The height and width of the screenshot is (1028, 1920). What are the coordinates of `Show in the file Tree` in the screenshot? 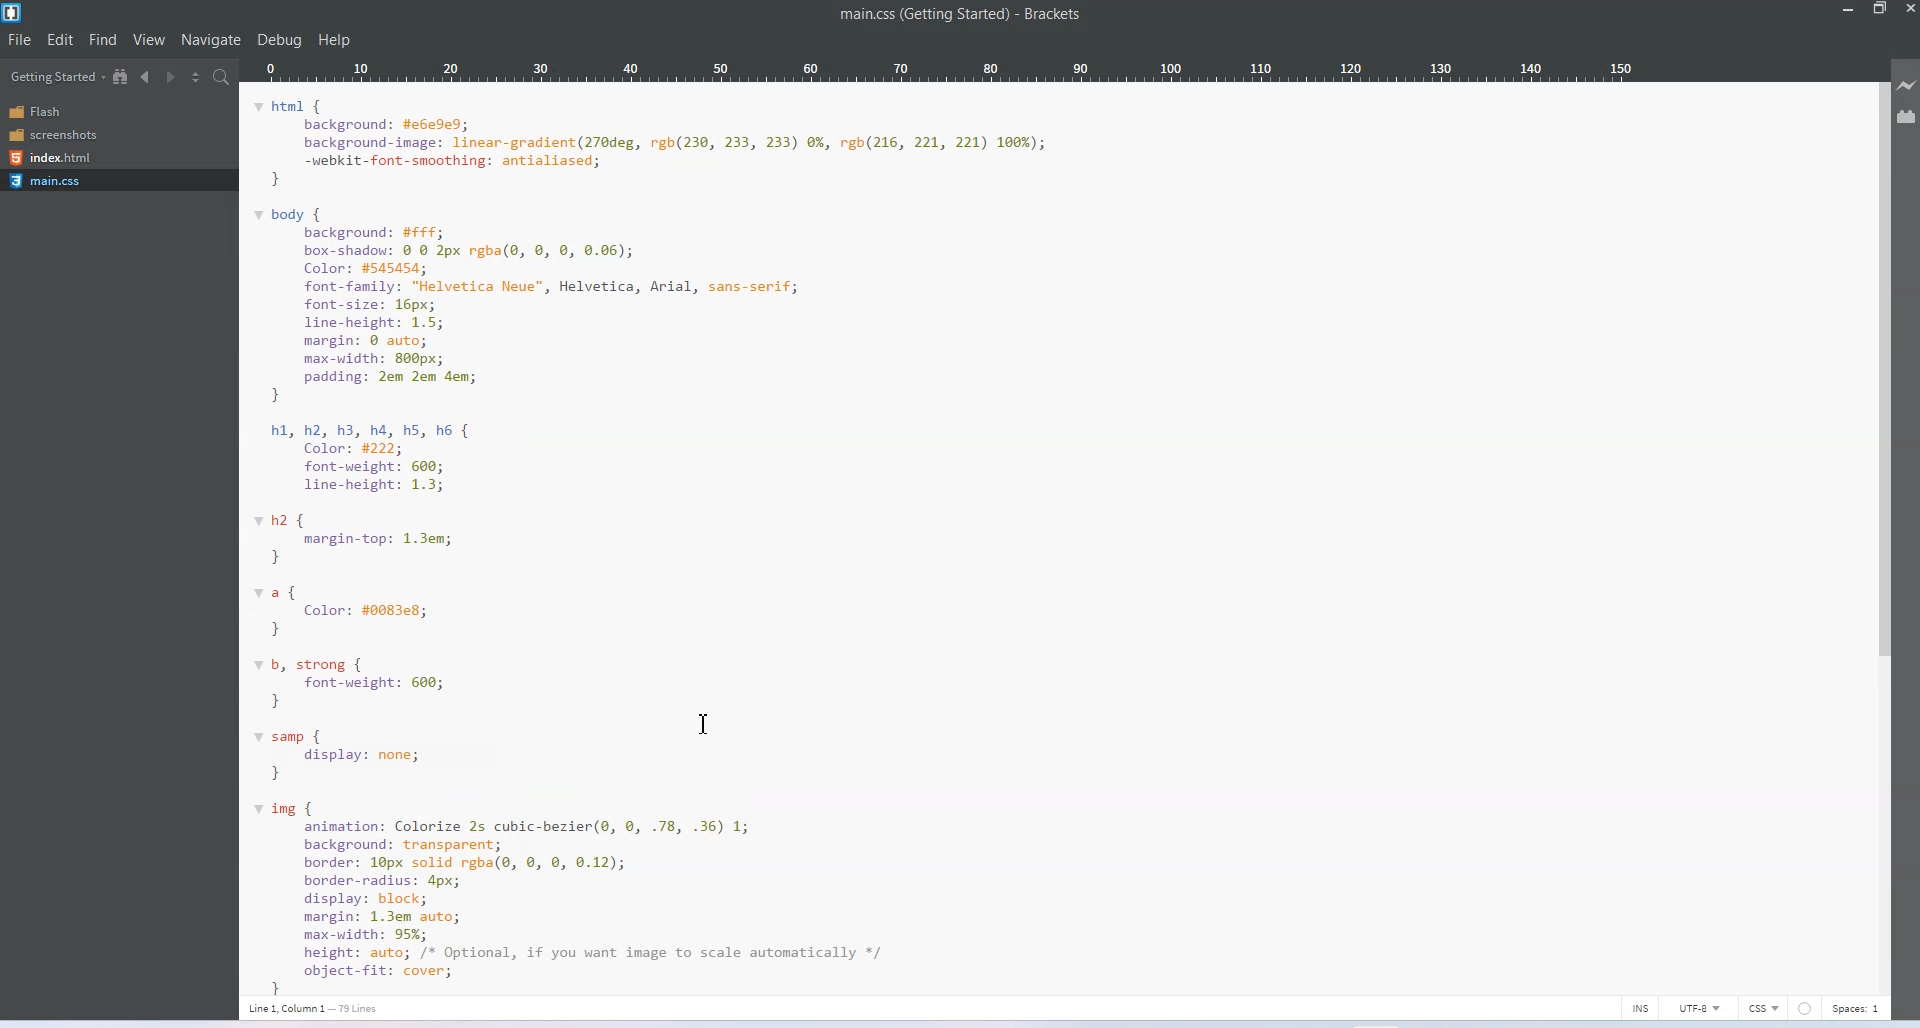 It's located at (122, 77).